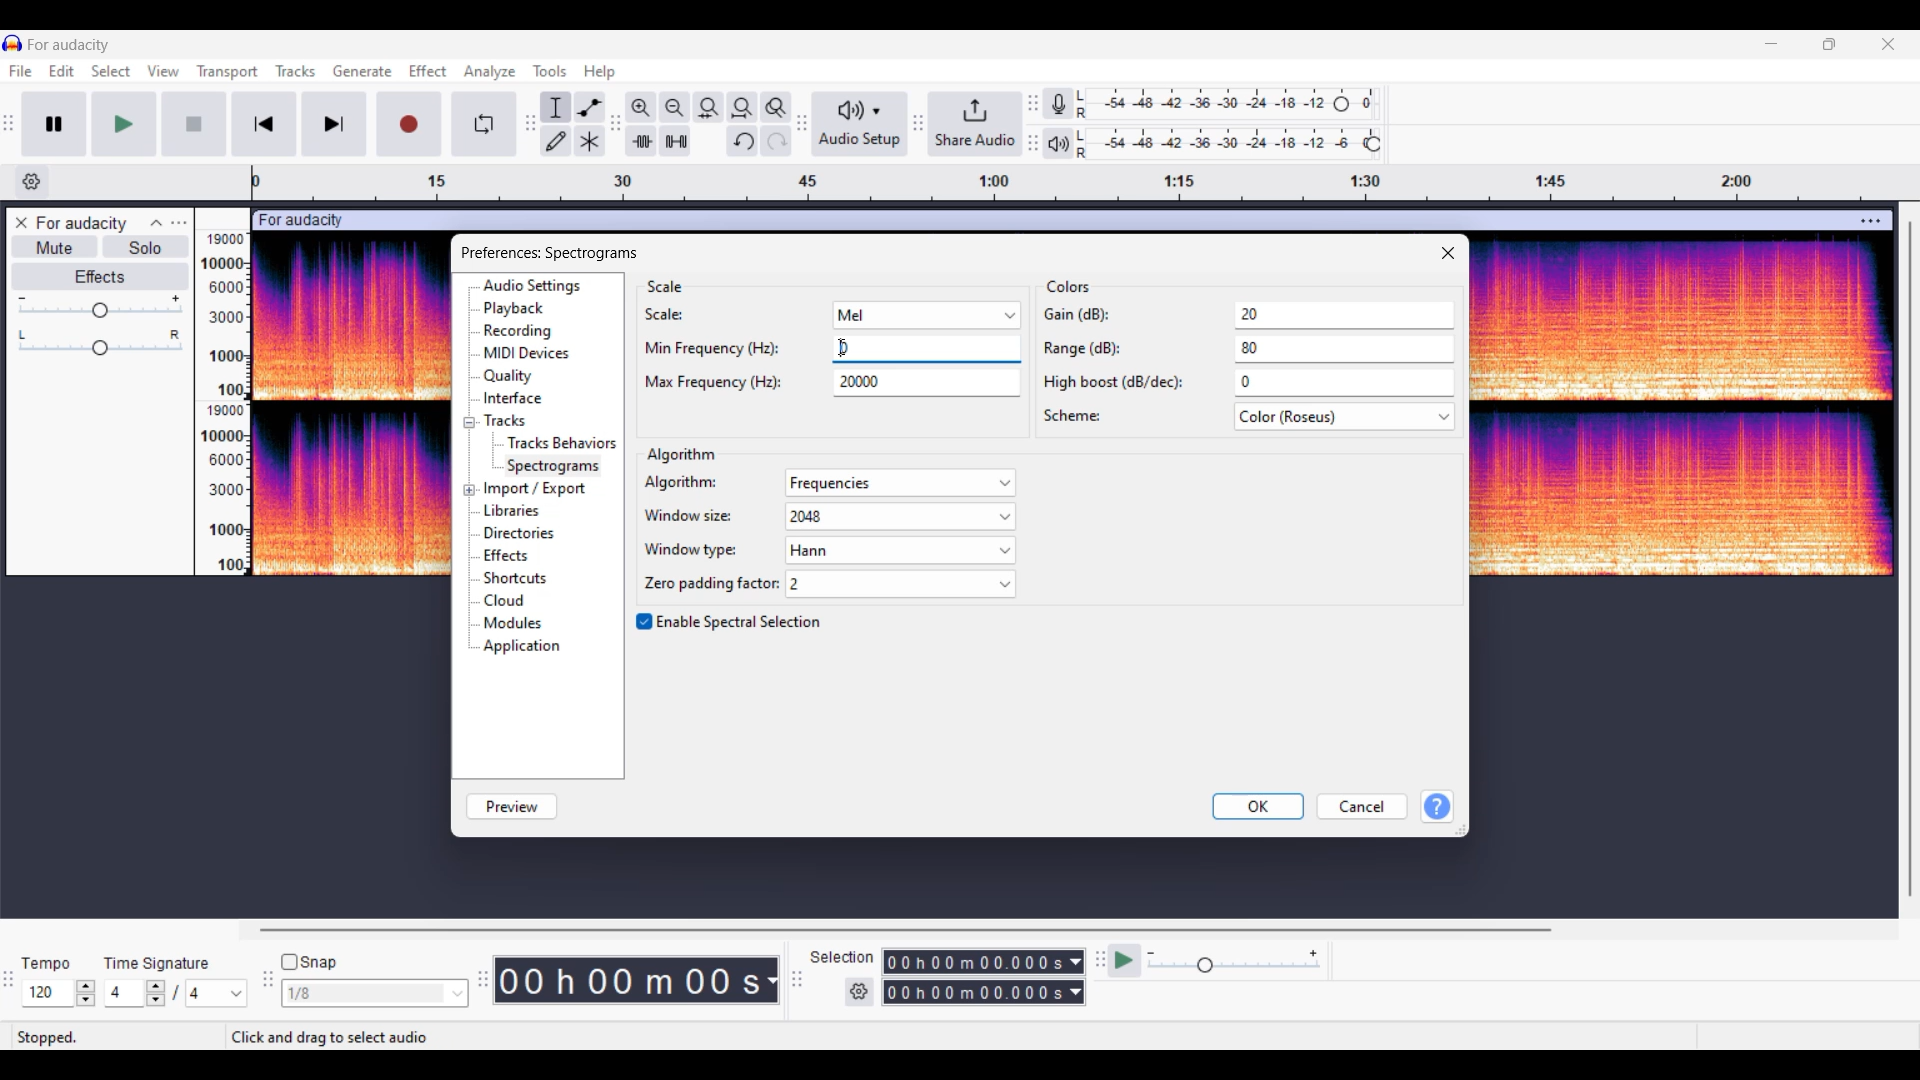  Describe the element at coordinates (265, 124) in the screenshot. I see `Skip/Select to start` at that location.